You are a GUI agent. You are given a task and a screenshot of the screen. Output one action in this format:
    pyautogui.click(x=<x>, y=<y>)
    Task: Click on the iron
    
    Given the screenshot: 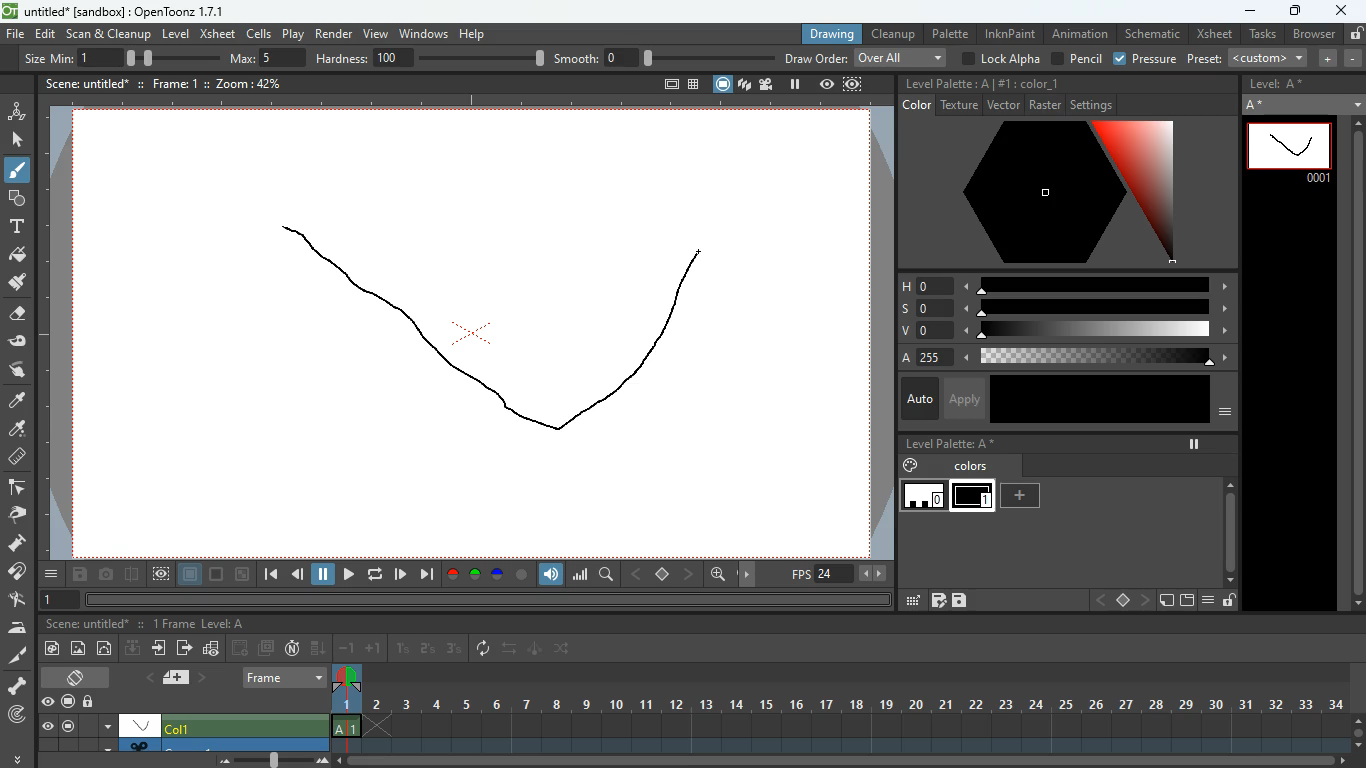 What is the action you would take?
    pyautogui.click(x=17, y=627)
    